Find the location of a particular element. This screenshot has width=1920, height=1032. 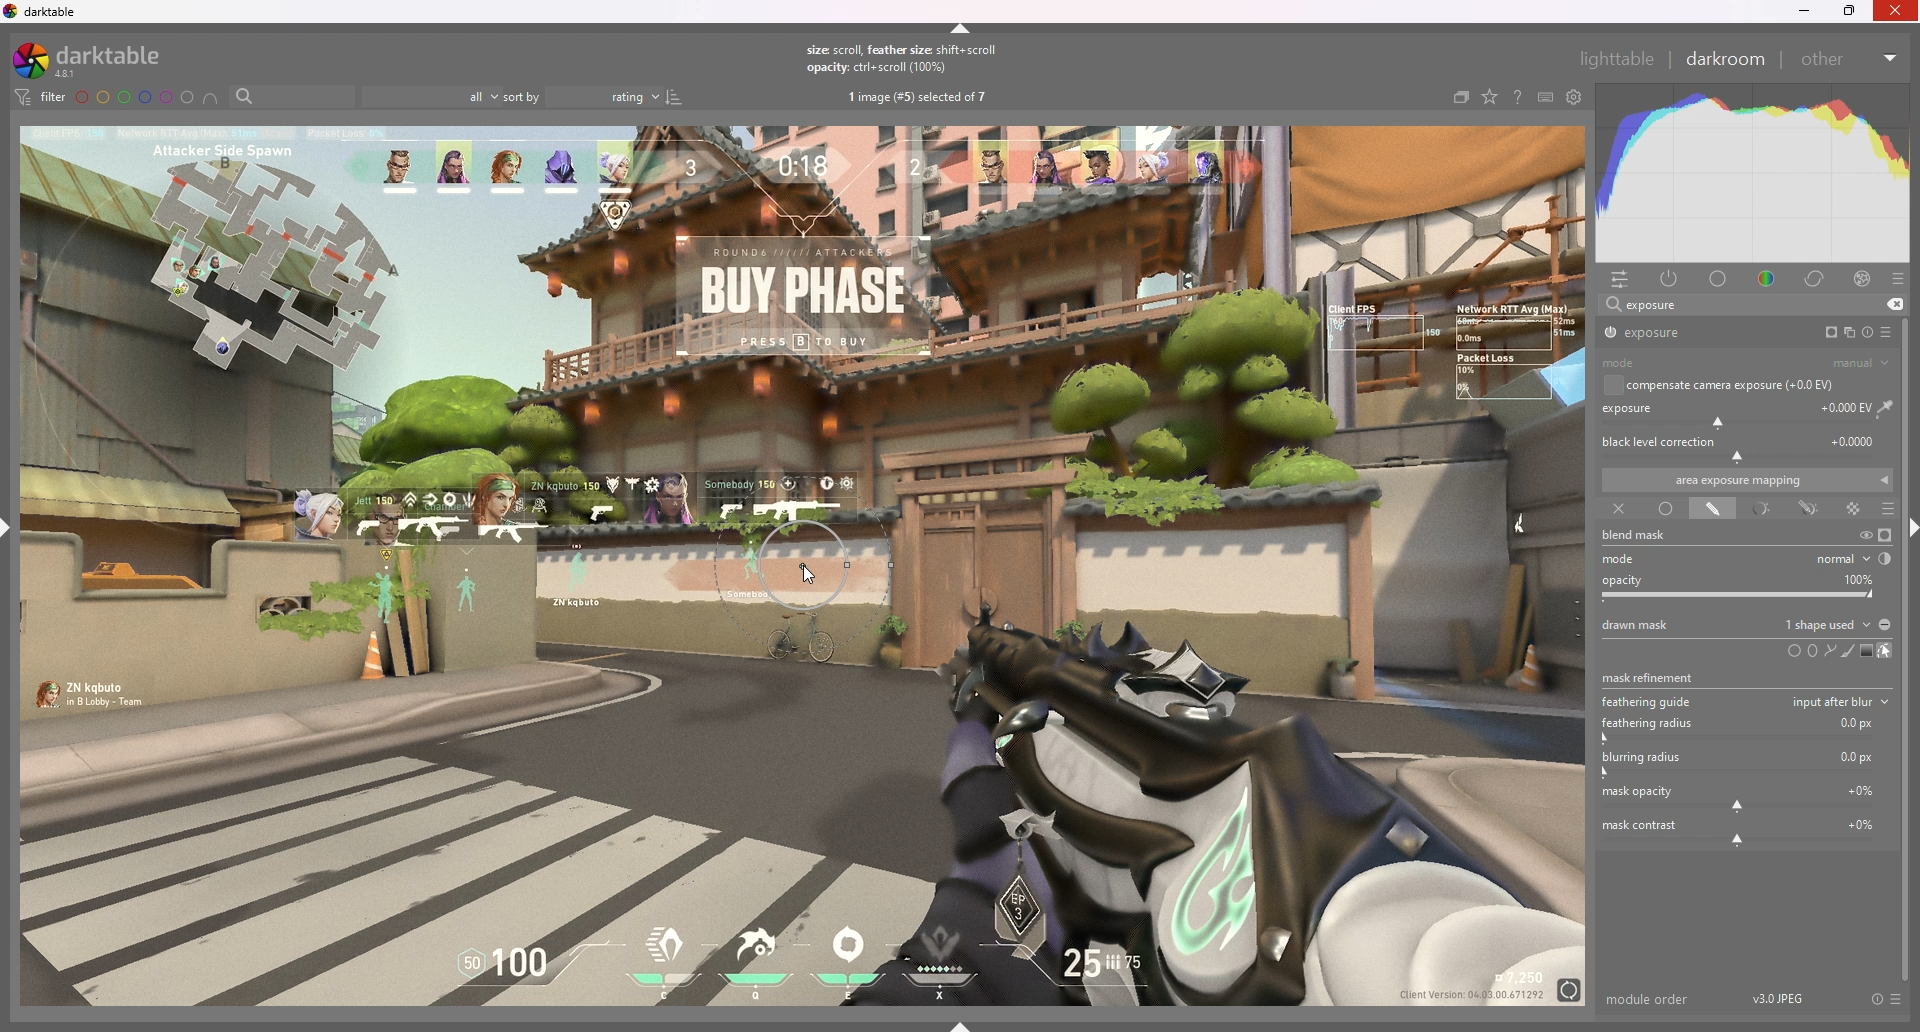

correct is located at coordinates (1817, 280).